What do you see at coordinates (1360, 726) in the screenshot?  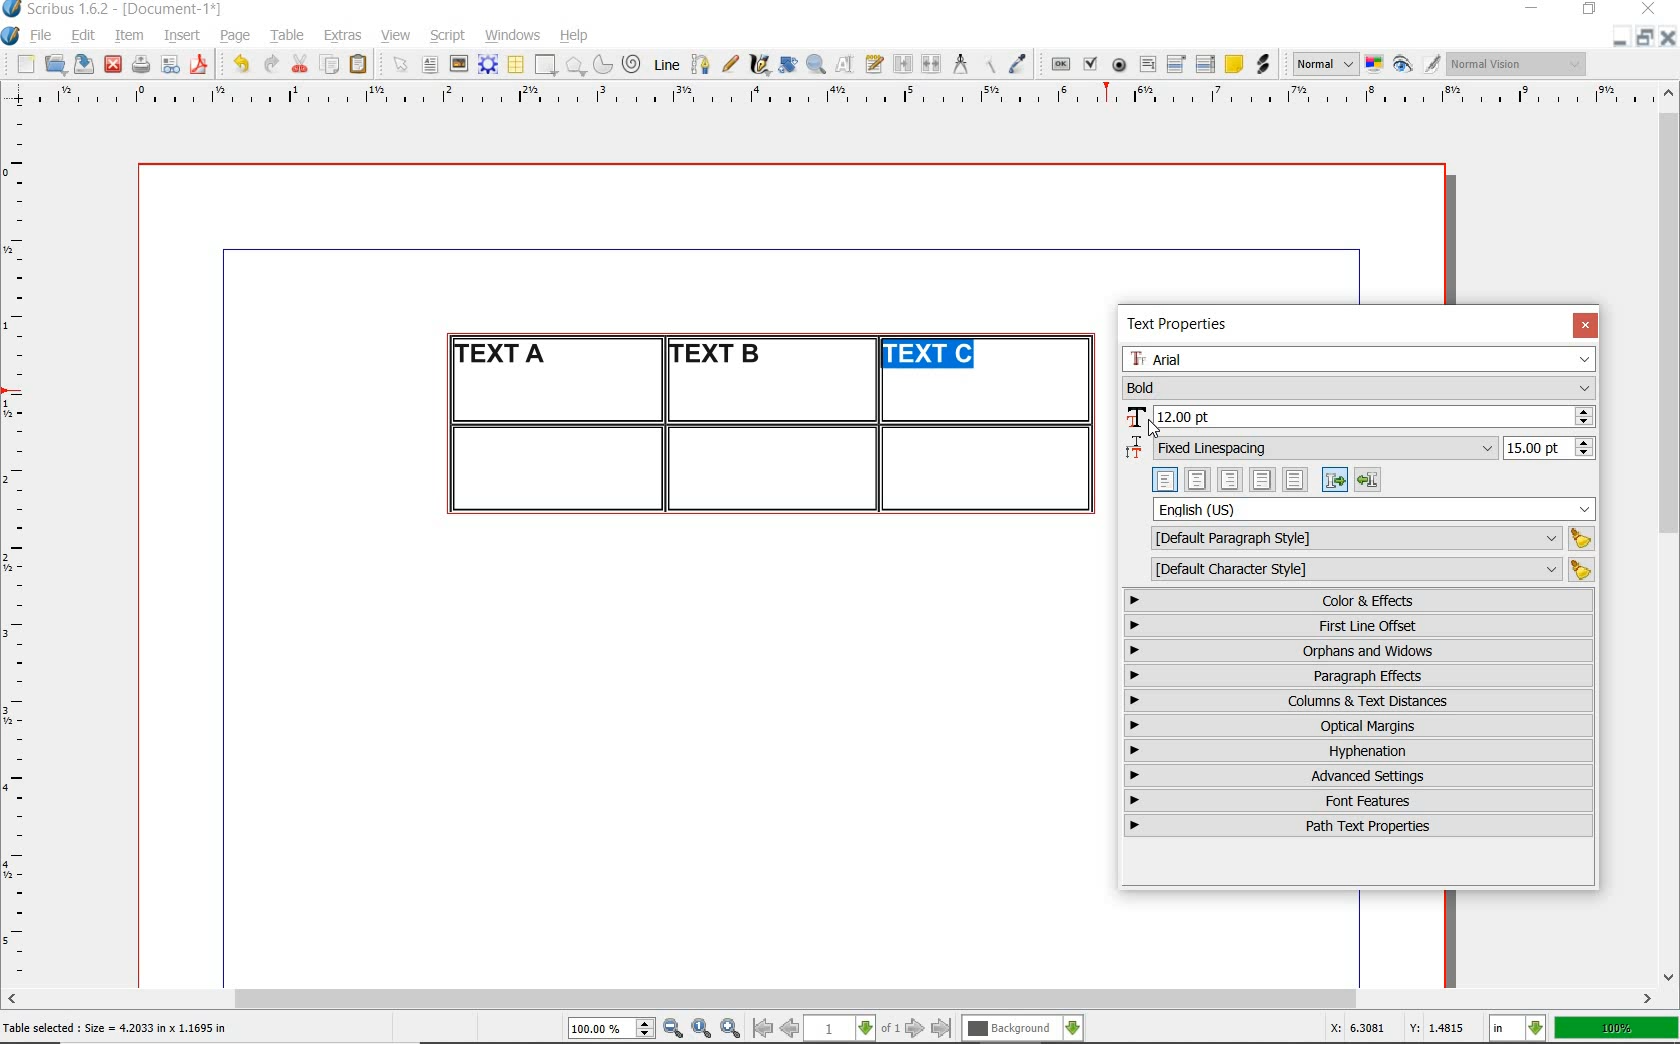 I see `optical margins` at bounding box center [1360, 726].